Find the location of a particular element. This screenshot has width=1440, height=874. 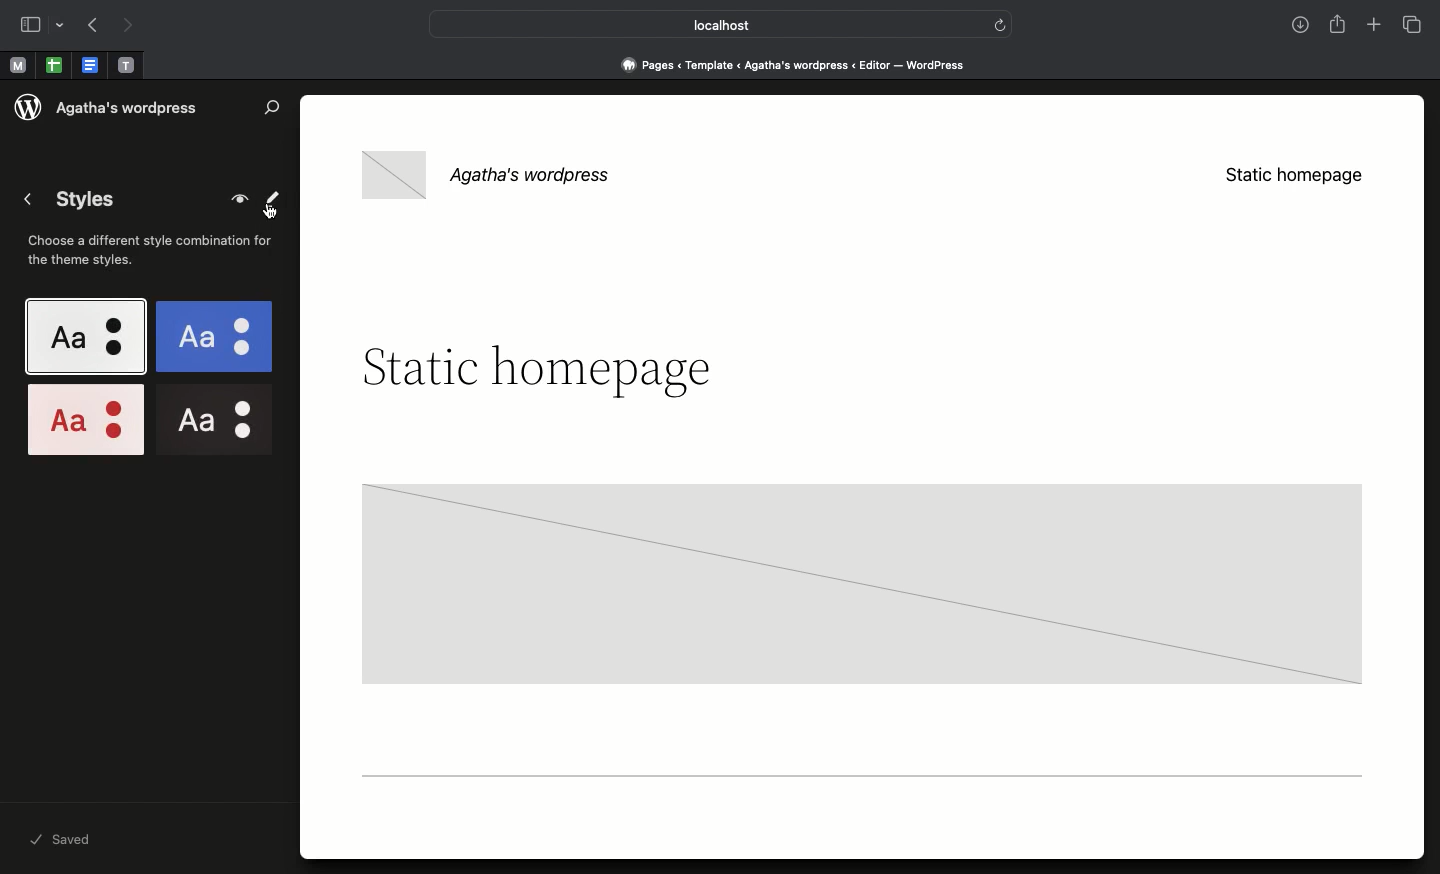

wordpress logo is located at coordinates (27, 109).